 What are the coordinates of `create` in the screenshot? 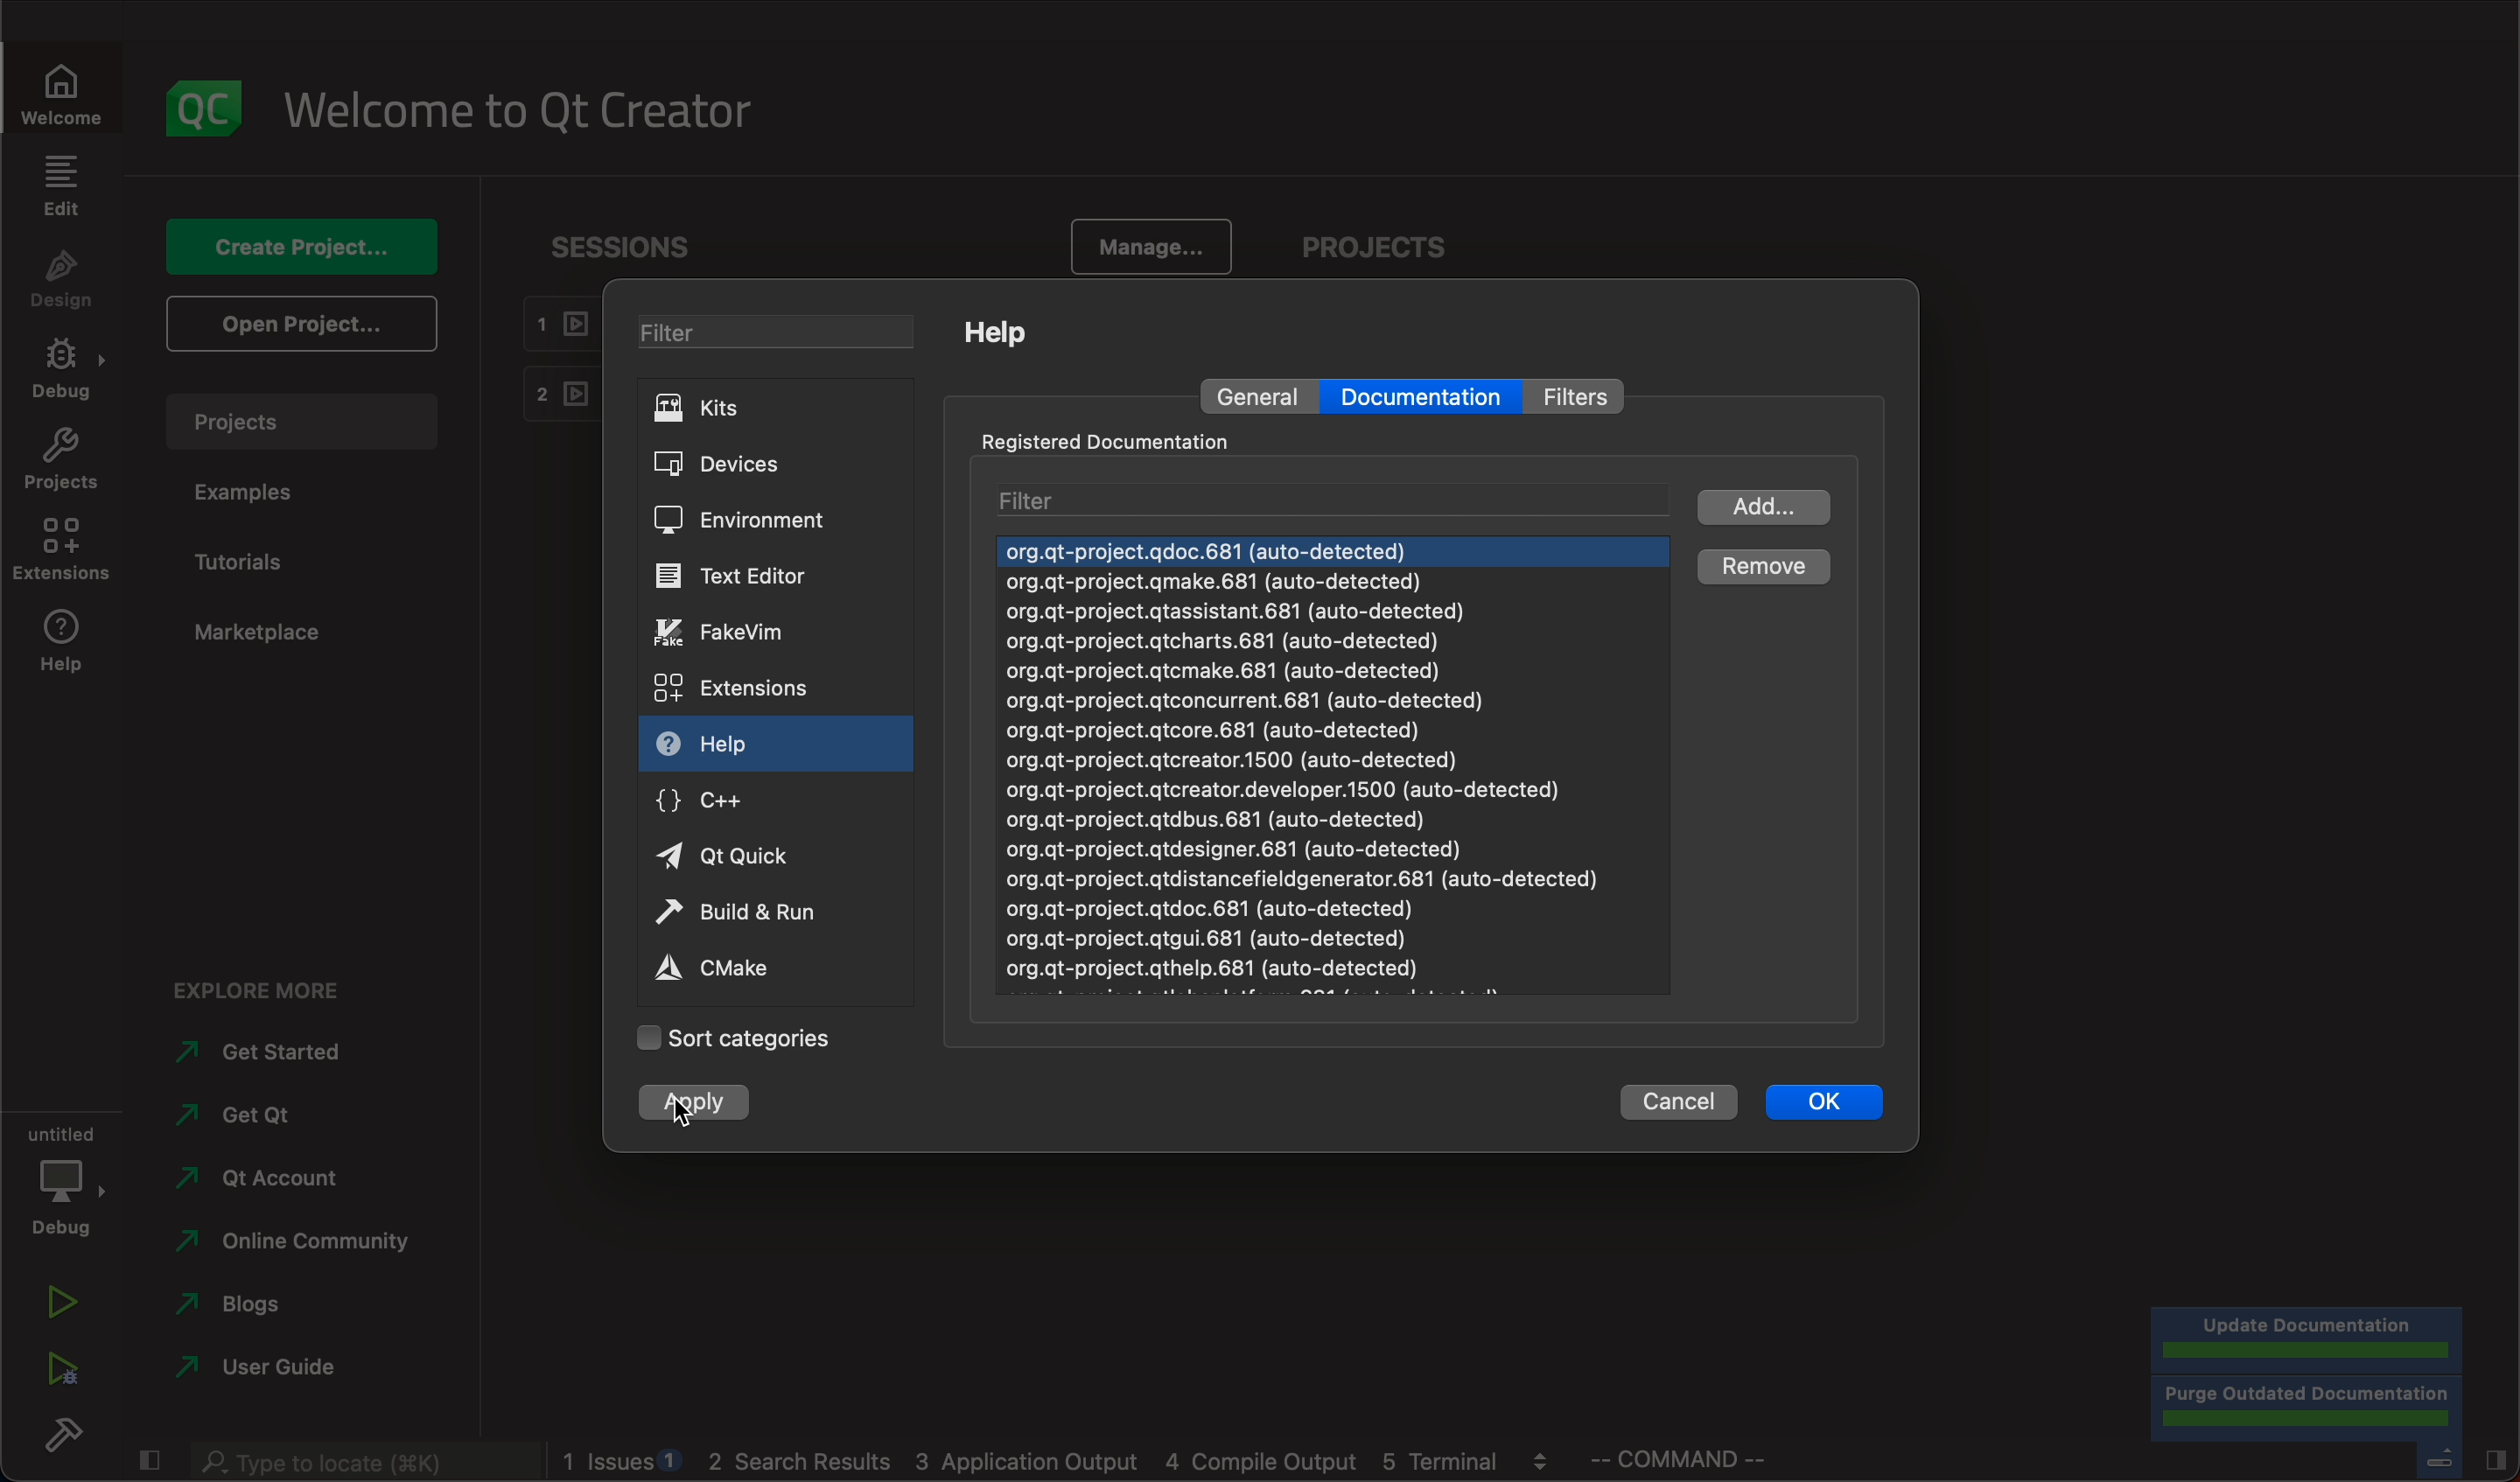 It's located at (305, 247).